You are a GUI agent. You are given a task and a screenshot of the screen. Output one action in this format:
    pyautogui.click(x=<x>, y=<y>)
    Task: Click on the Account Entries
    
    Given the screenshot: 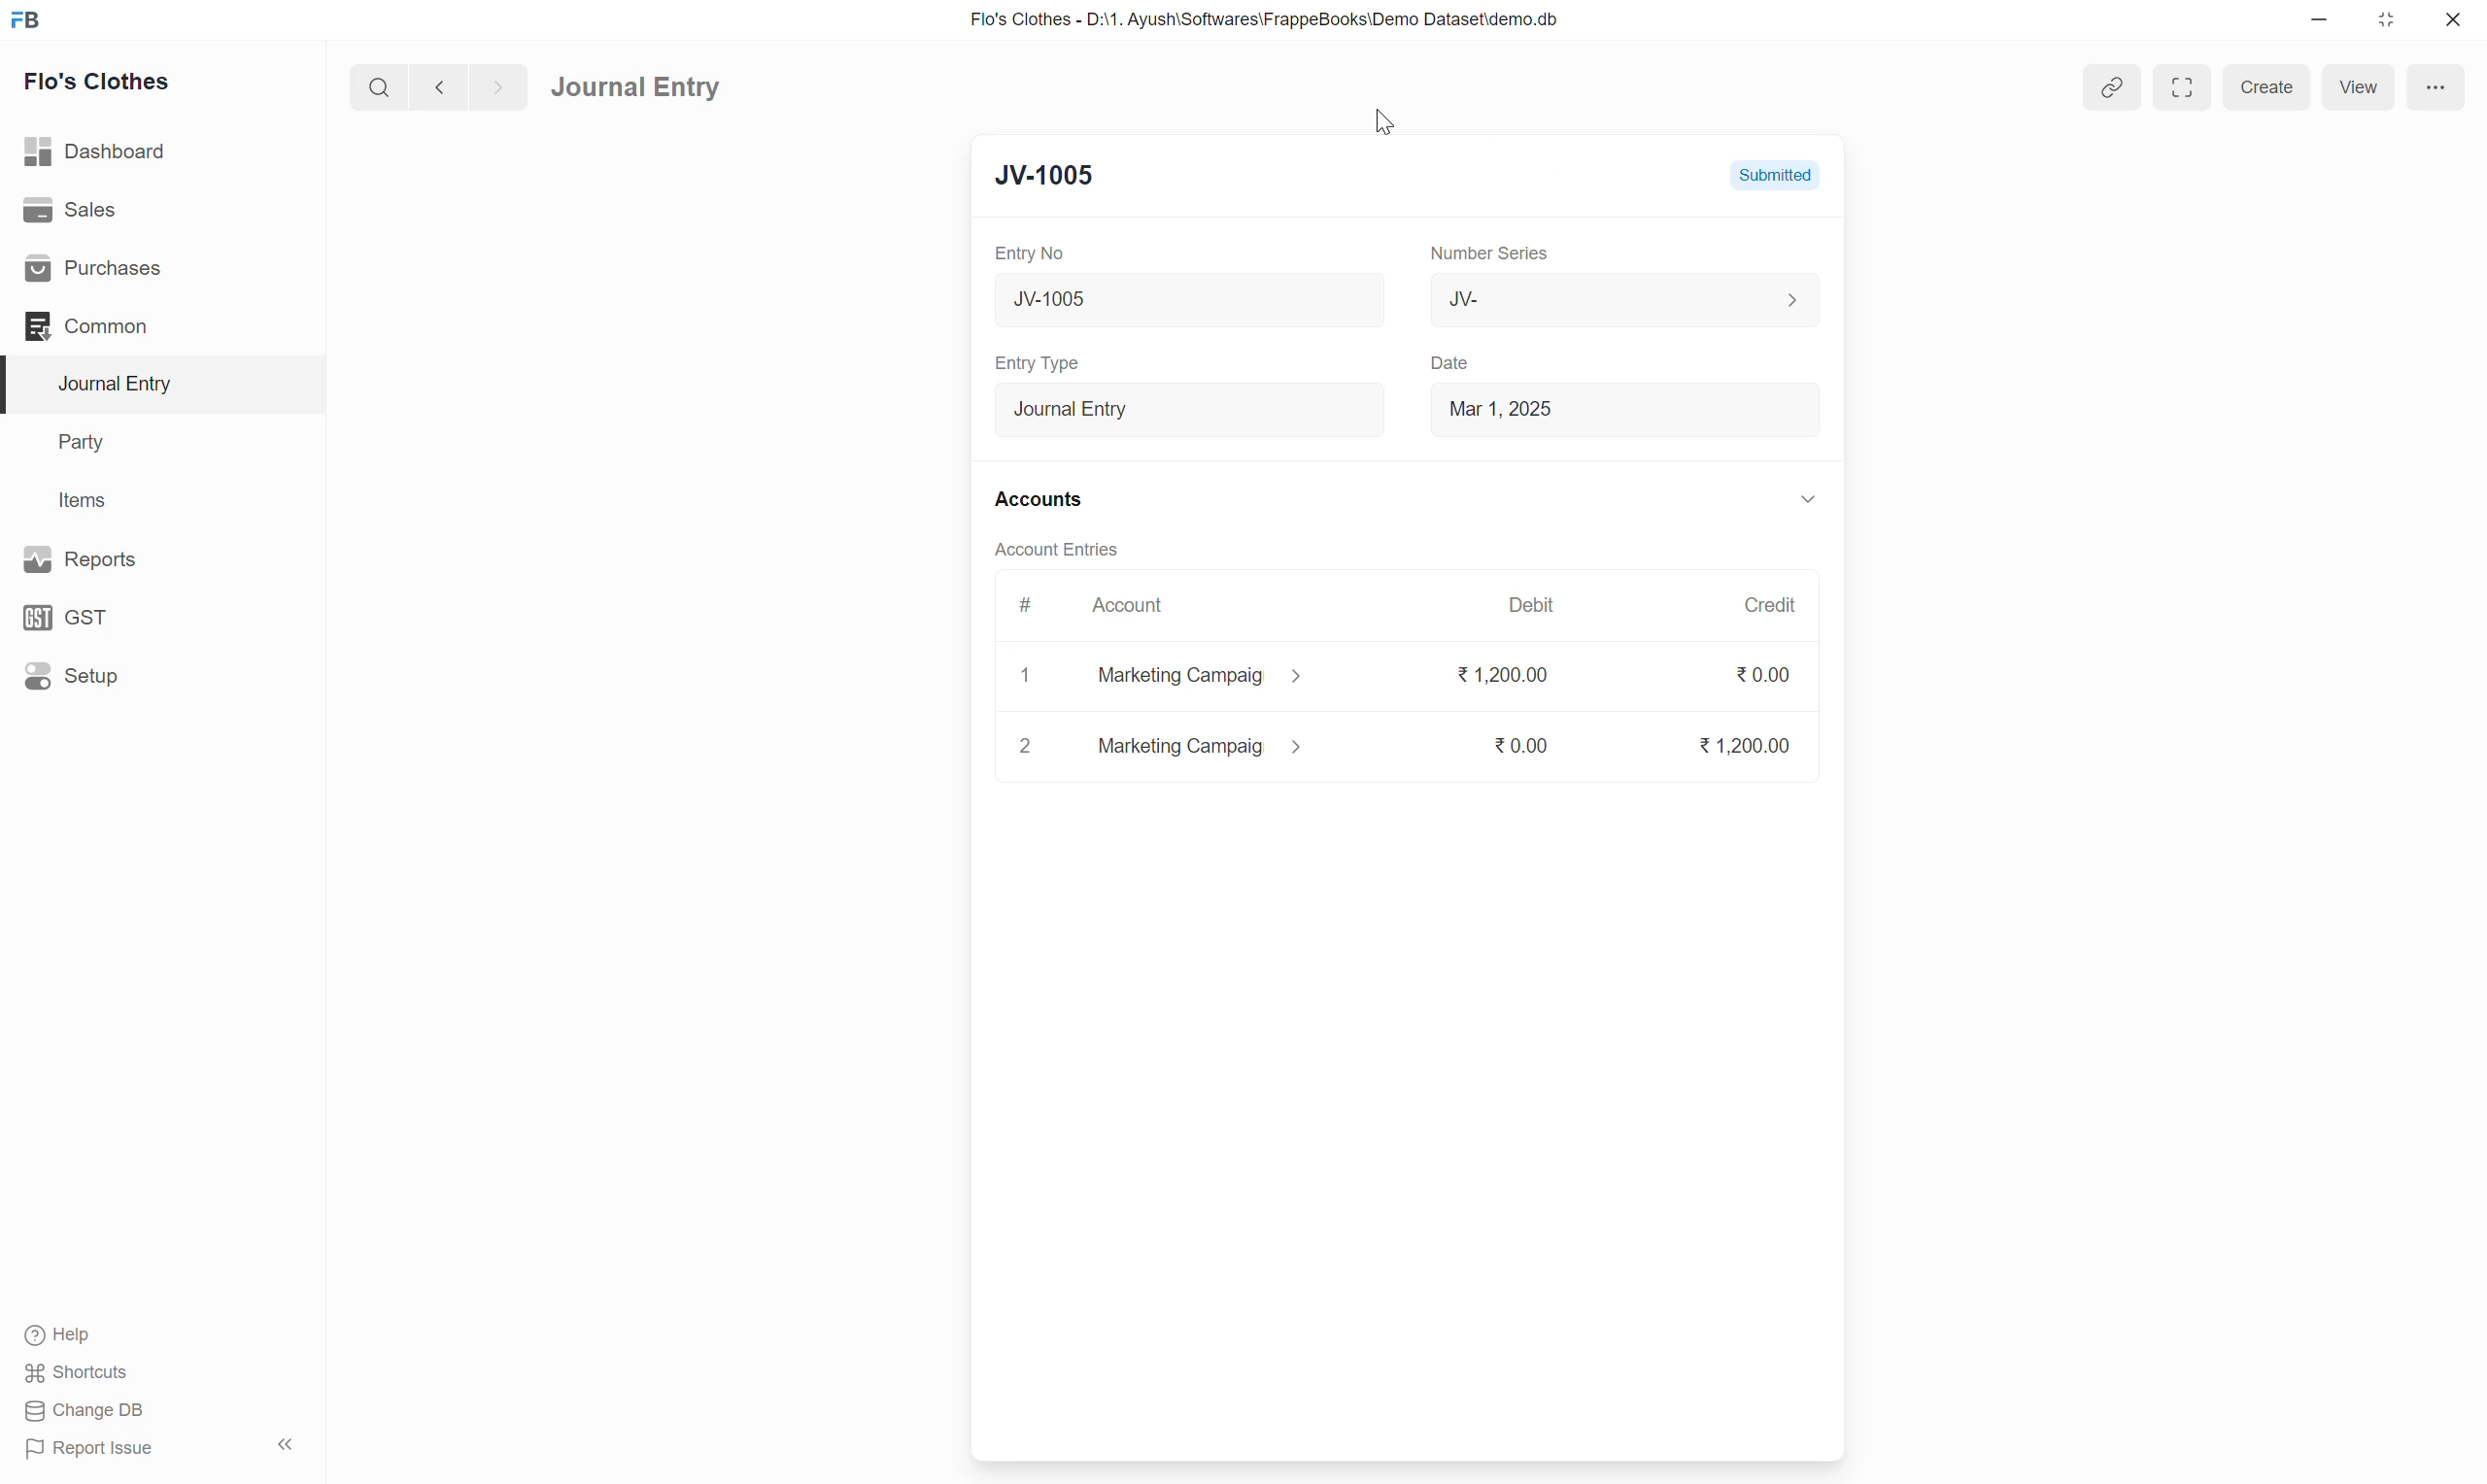 What is the action you would take?
    pyautogui.click(x=1058, y=547)
    